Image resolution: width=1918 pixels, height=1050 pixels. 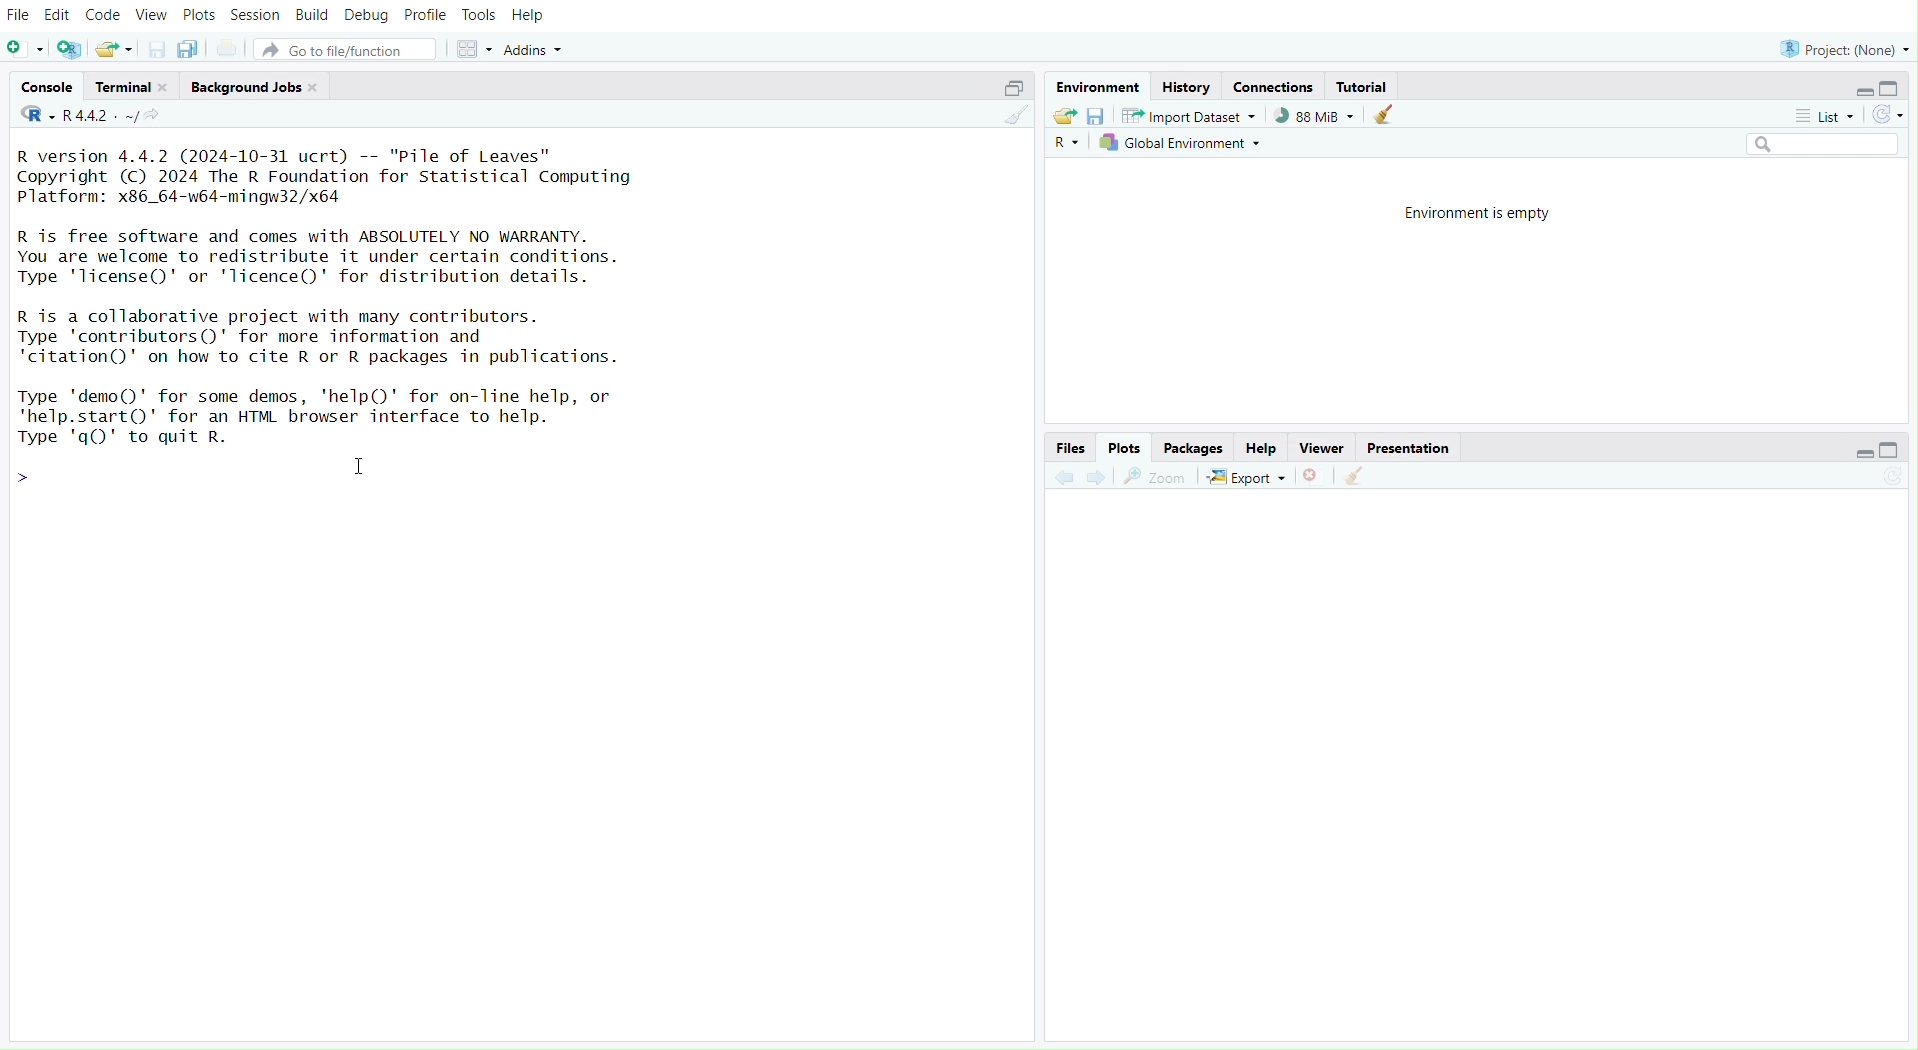 I want to click on Presentation, so click(x=1409, y=449).